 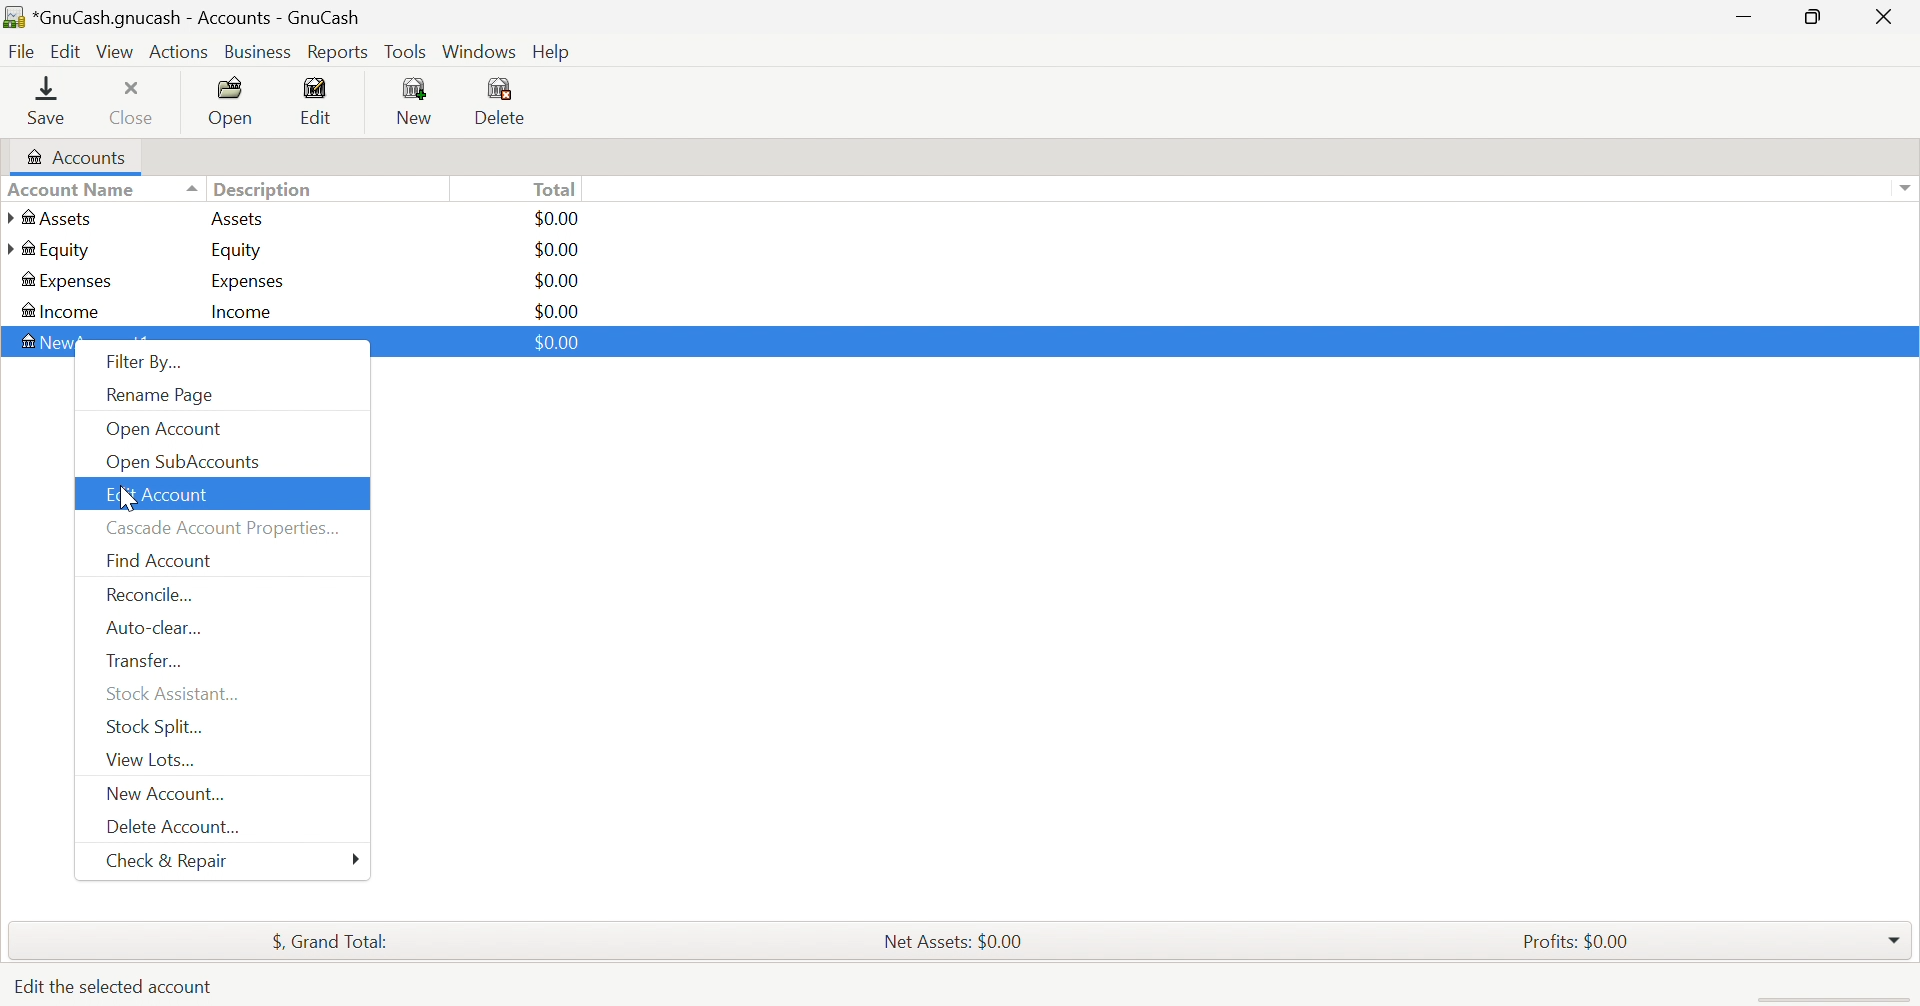 I want to click on Accounts, so click(x=78, y=155).